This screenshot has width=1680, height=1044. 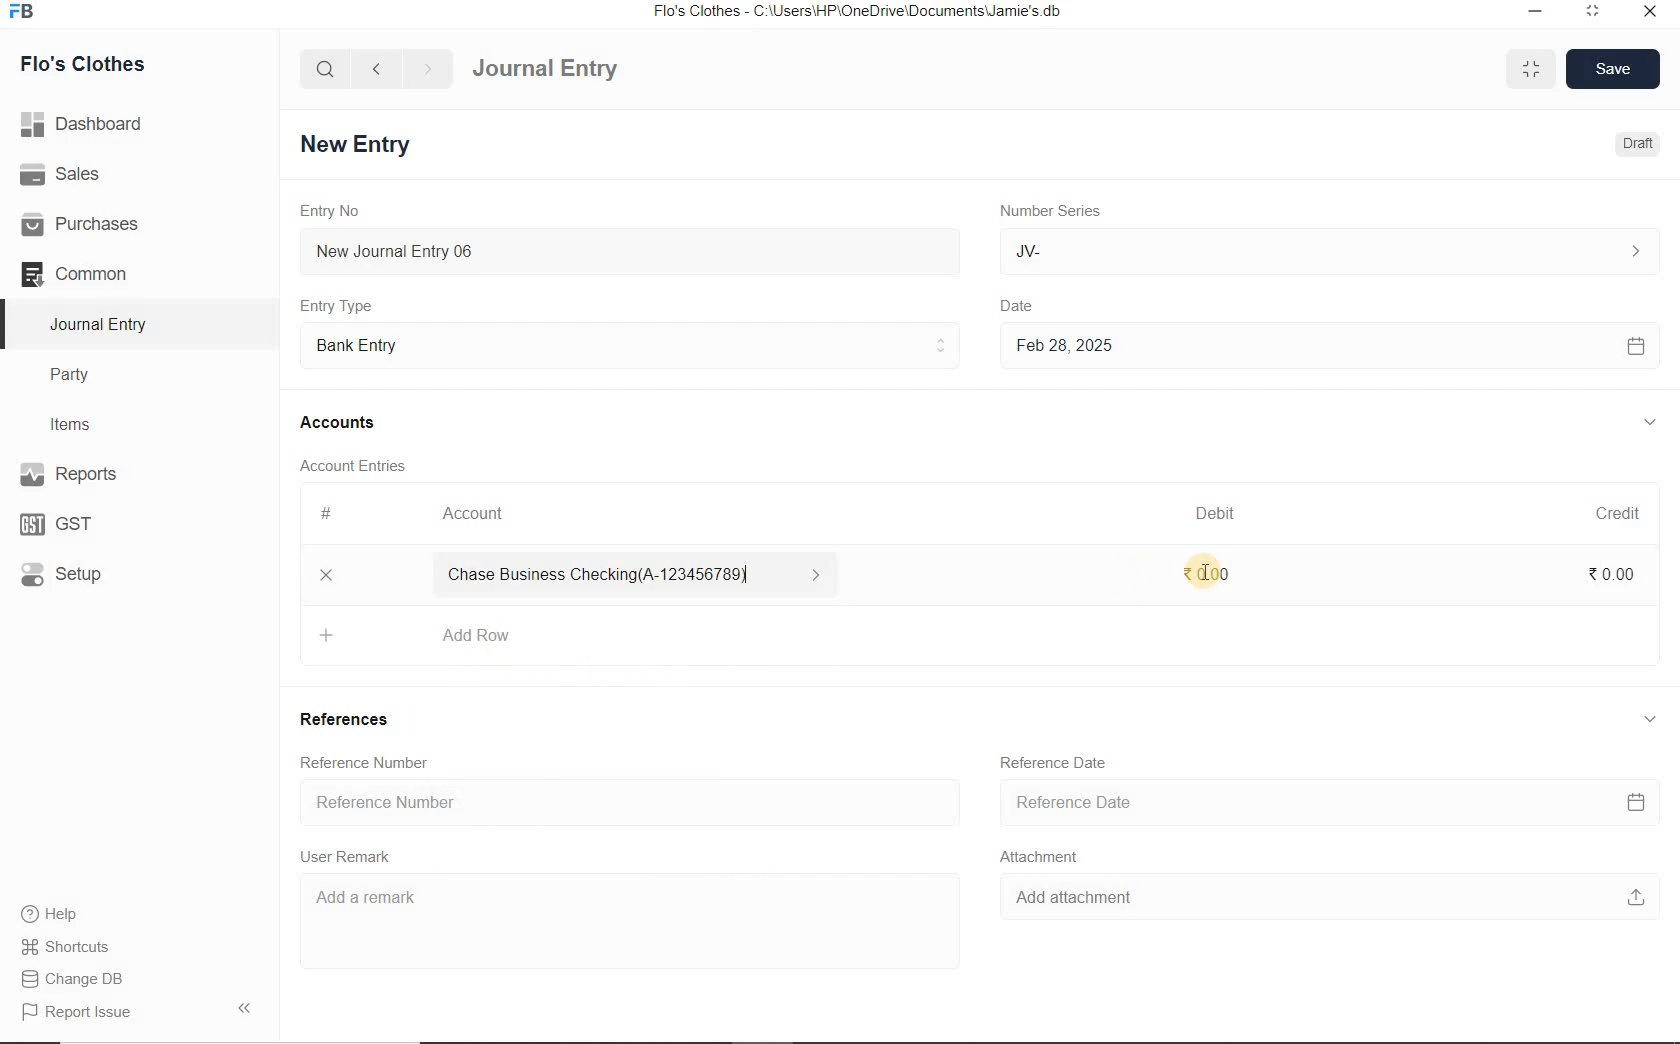 What do you see at coordinates (1326, 804) in the screenshot?
I see `Reference Date` at bounding box center [1326, 804].